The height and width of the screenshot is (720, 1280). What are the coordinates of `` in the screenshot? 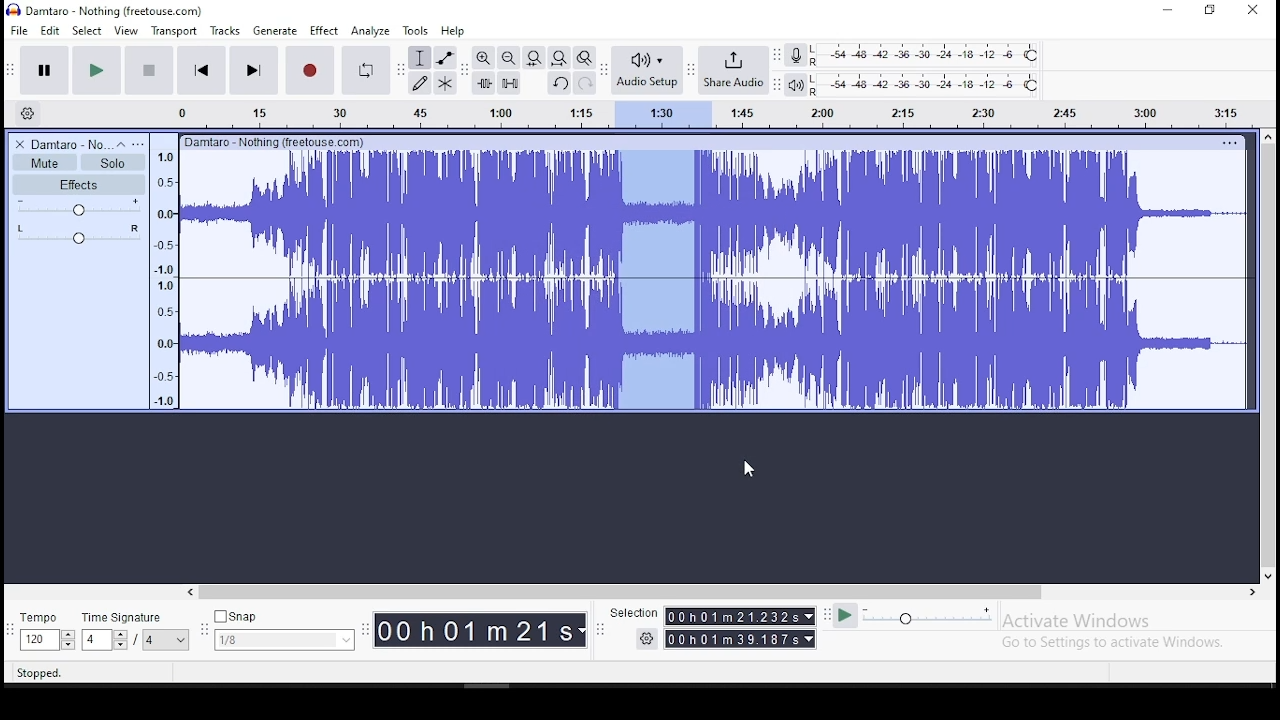 It's located at (604, 70).